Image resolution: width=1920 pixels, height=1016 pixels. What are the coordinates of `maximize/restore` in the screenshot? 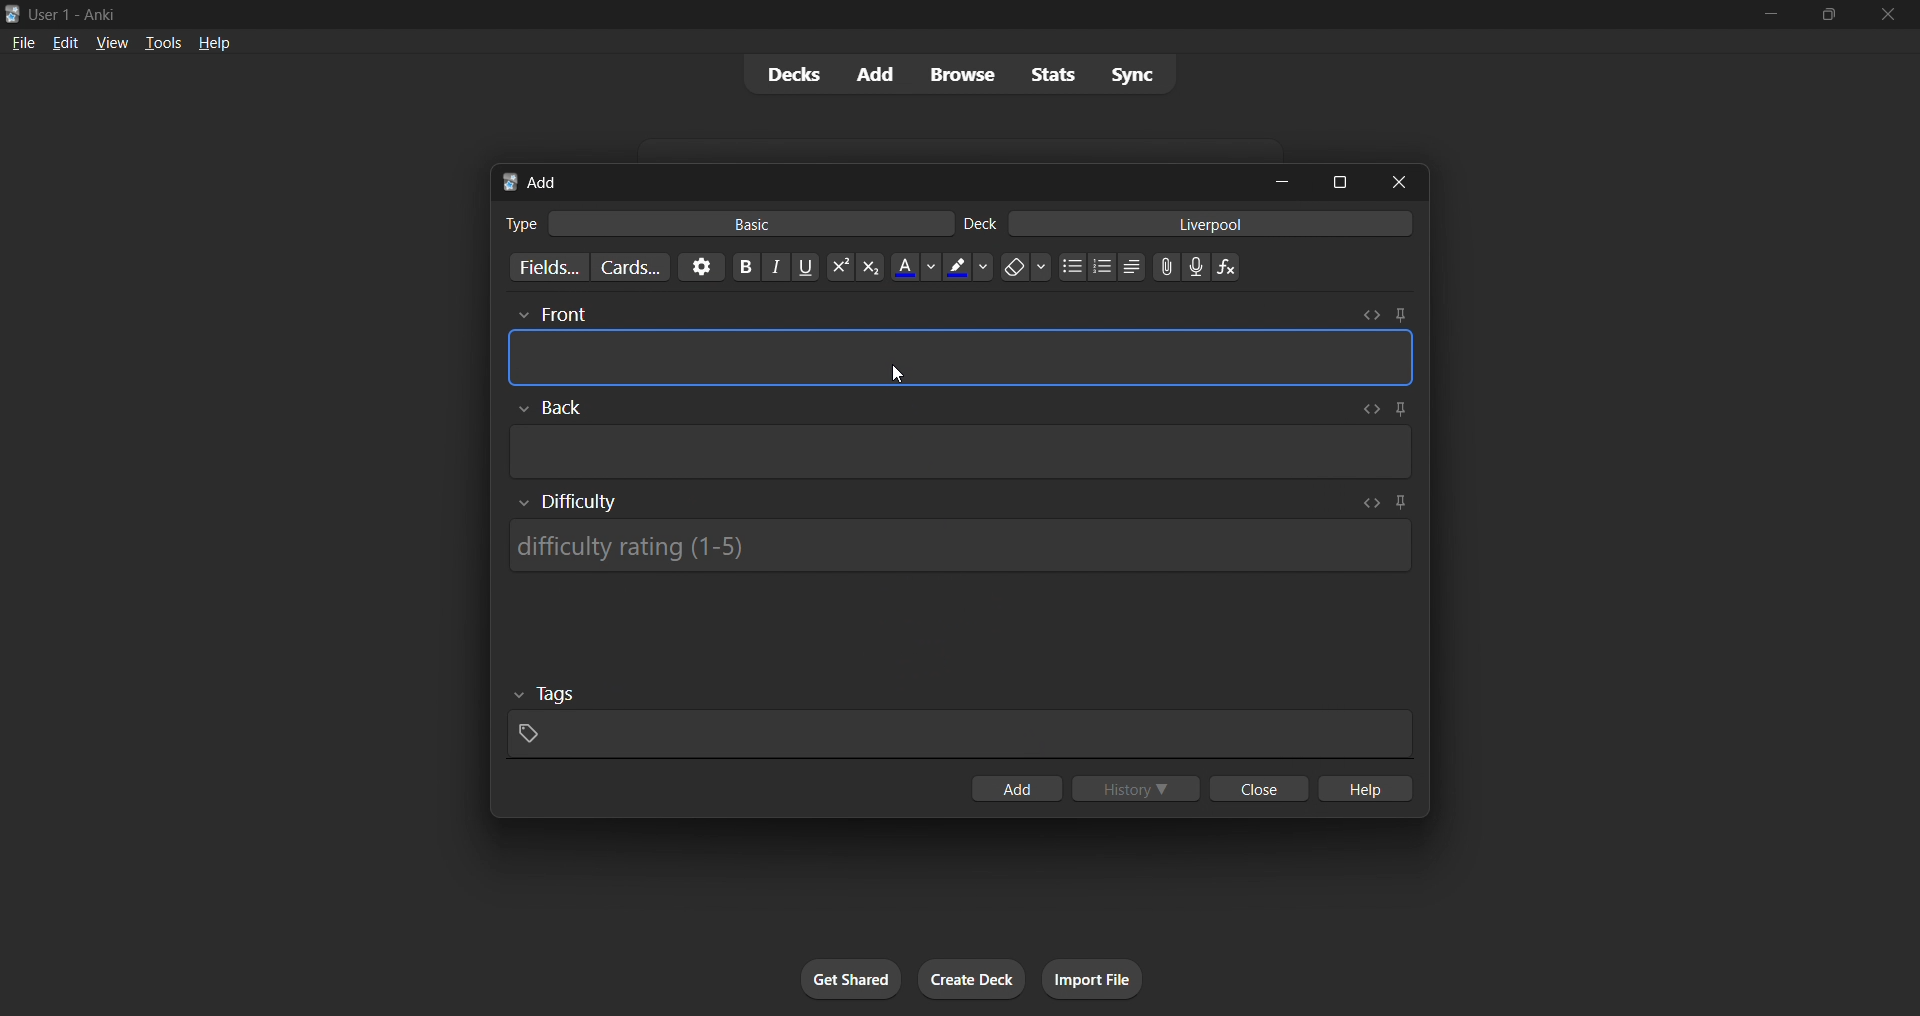 It's located at (1829, 15).